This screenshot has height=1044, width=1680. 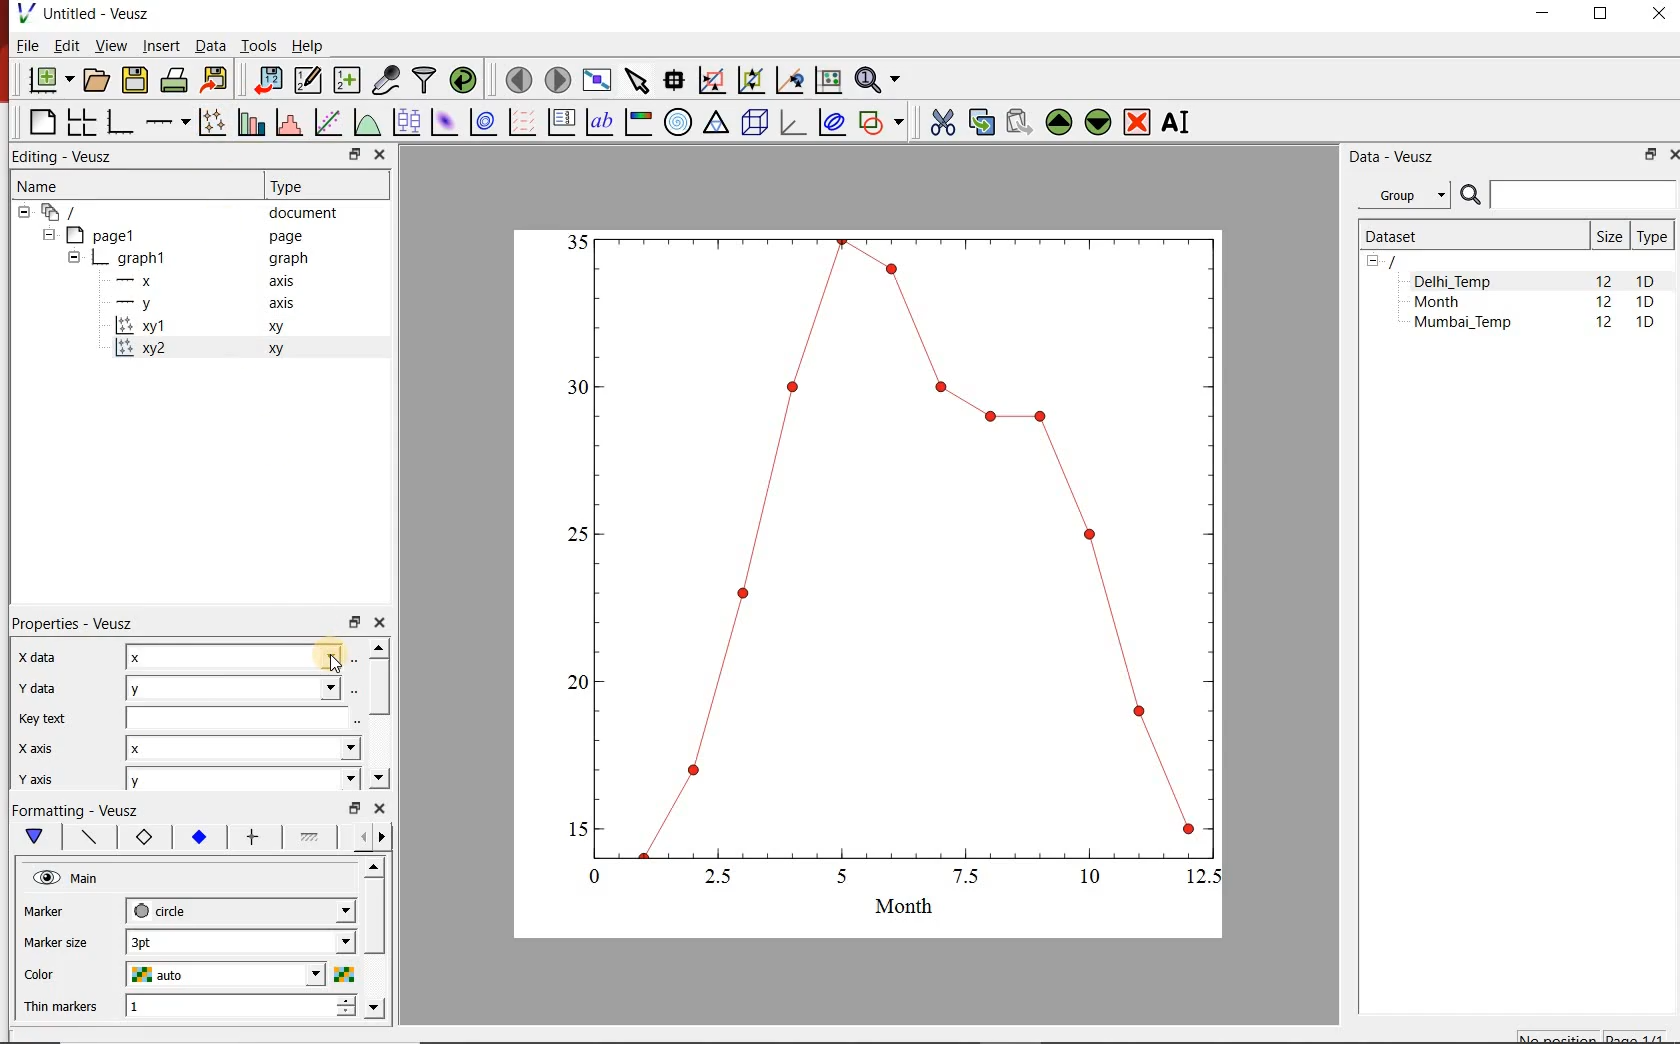 What do you see at coordinates (1601, 15) in the screenshot?
I see `RESTORE` at bounding box center [1601, 15].